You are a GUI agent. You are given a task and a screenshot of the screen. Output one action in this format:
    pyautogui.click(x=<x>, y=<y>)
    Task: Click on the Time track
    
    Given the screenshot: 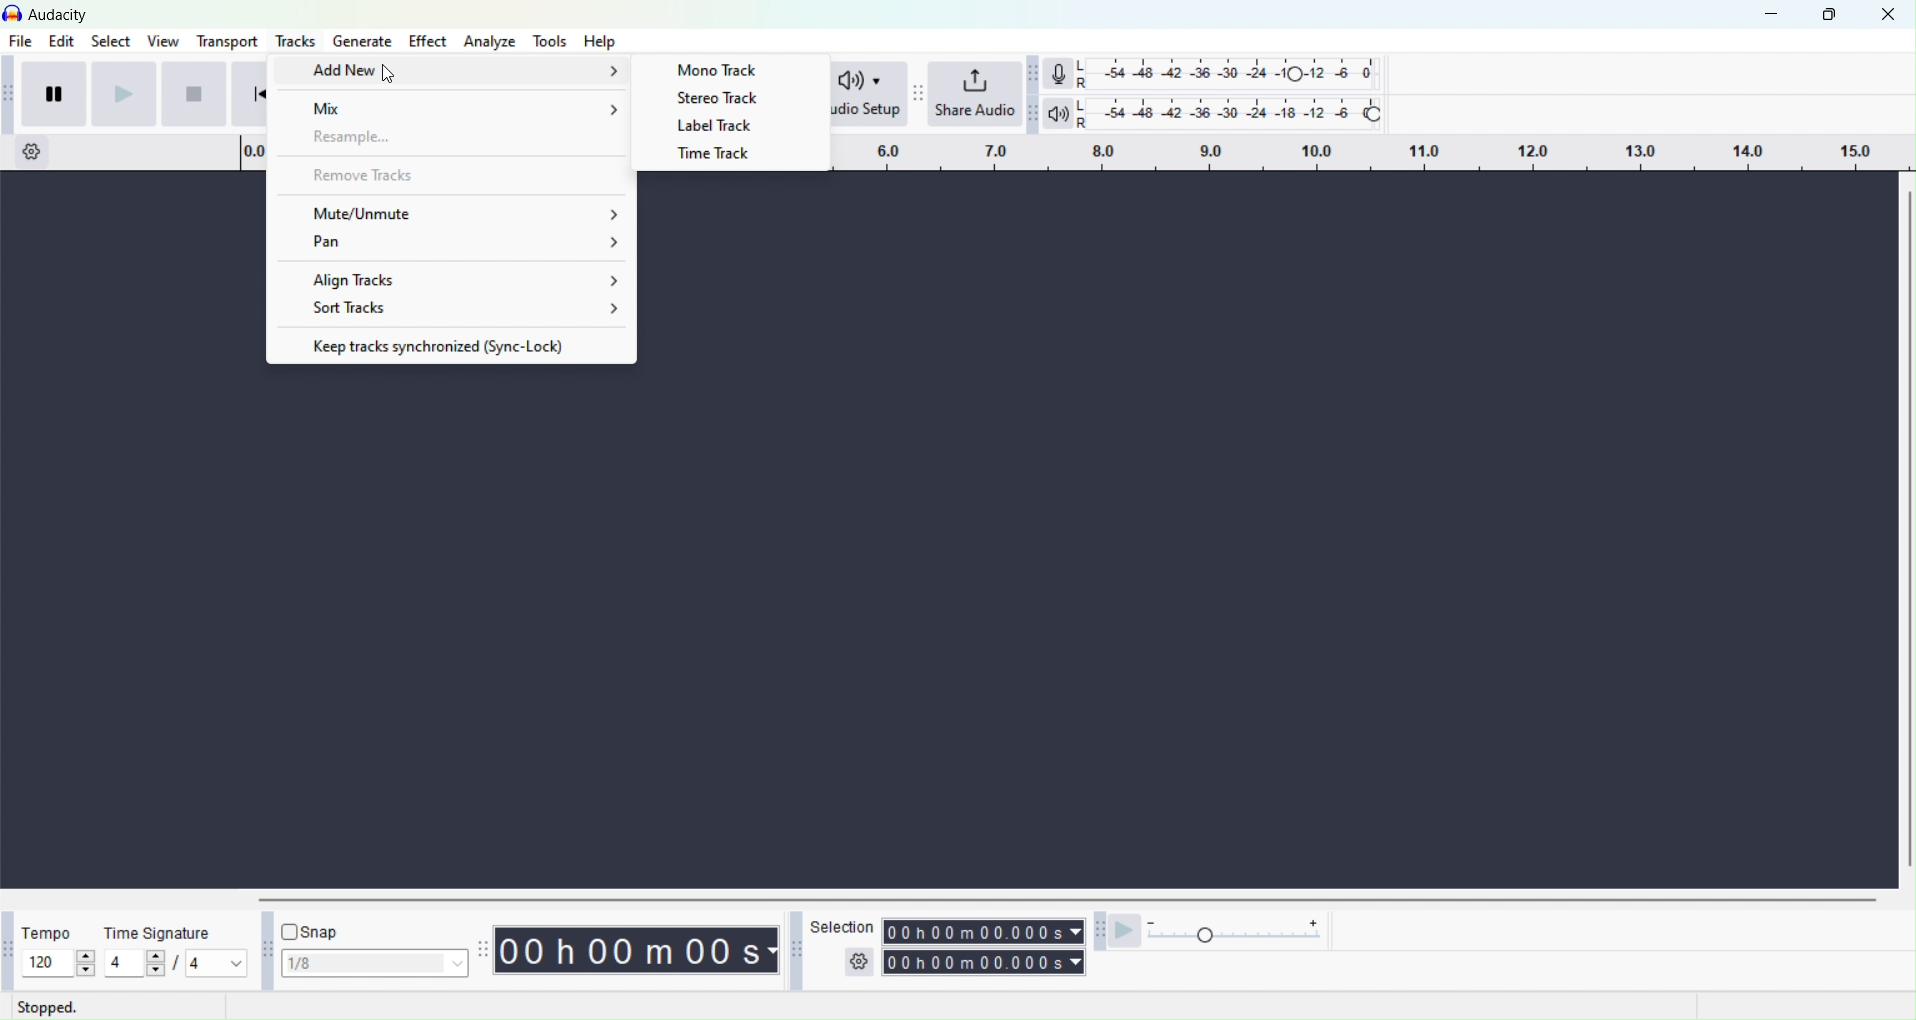 What is the action you would take?
    pyautogui.click(x=720, y=156)
    